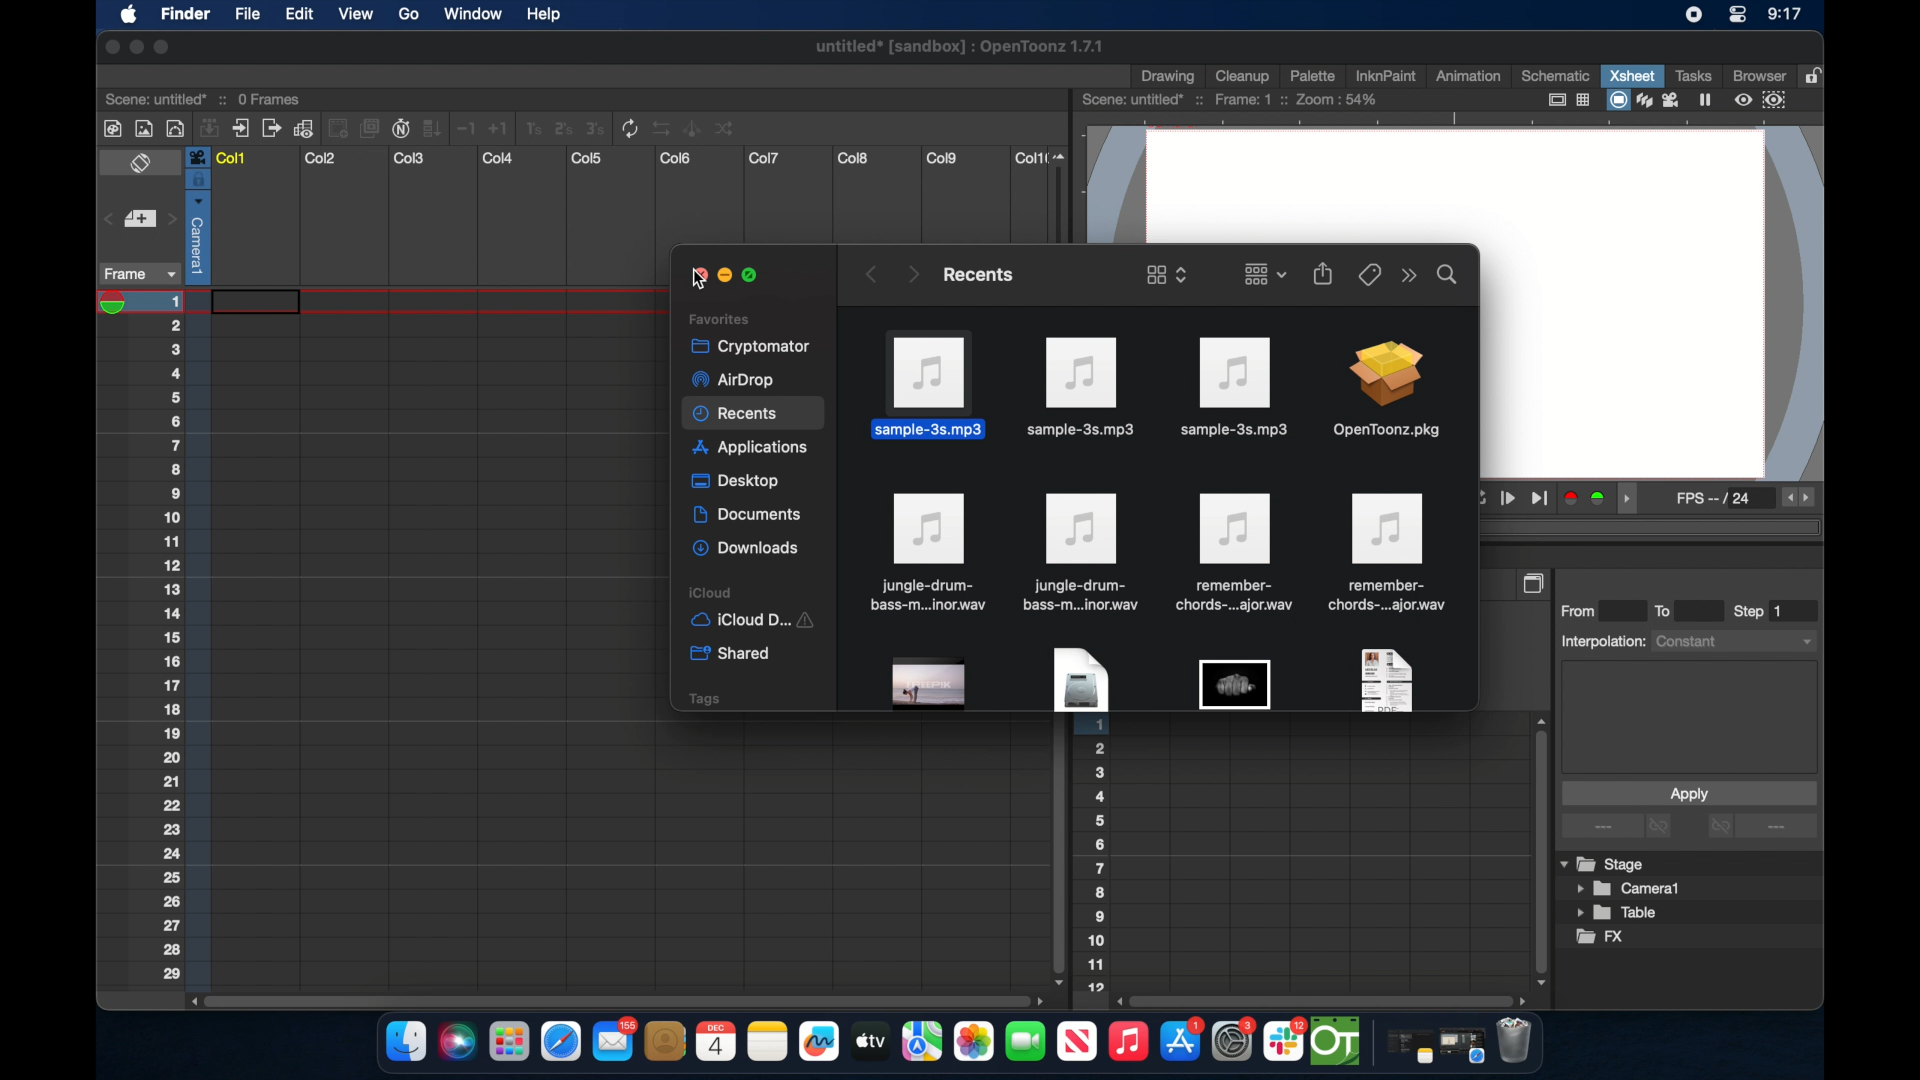 The height and width of the screenshot is (1080, 1920). Describe the element at coordinates (1079, 680) in the screenshot. I see `obscure icon` at that location.